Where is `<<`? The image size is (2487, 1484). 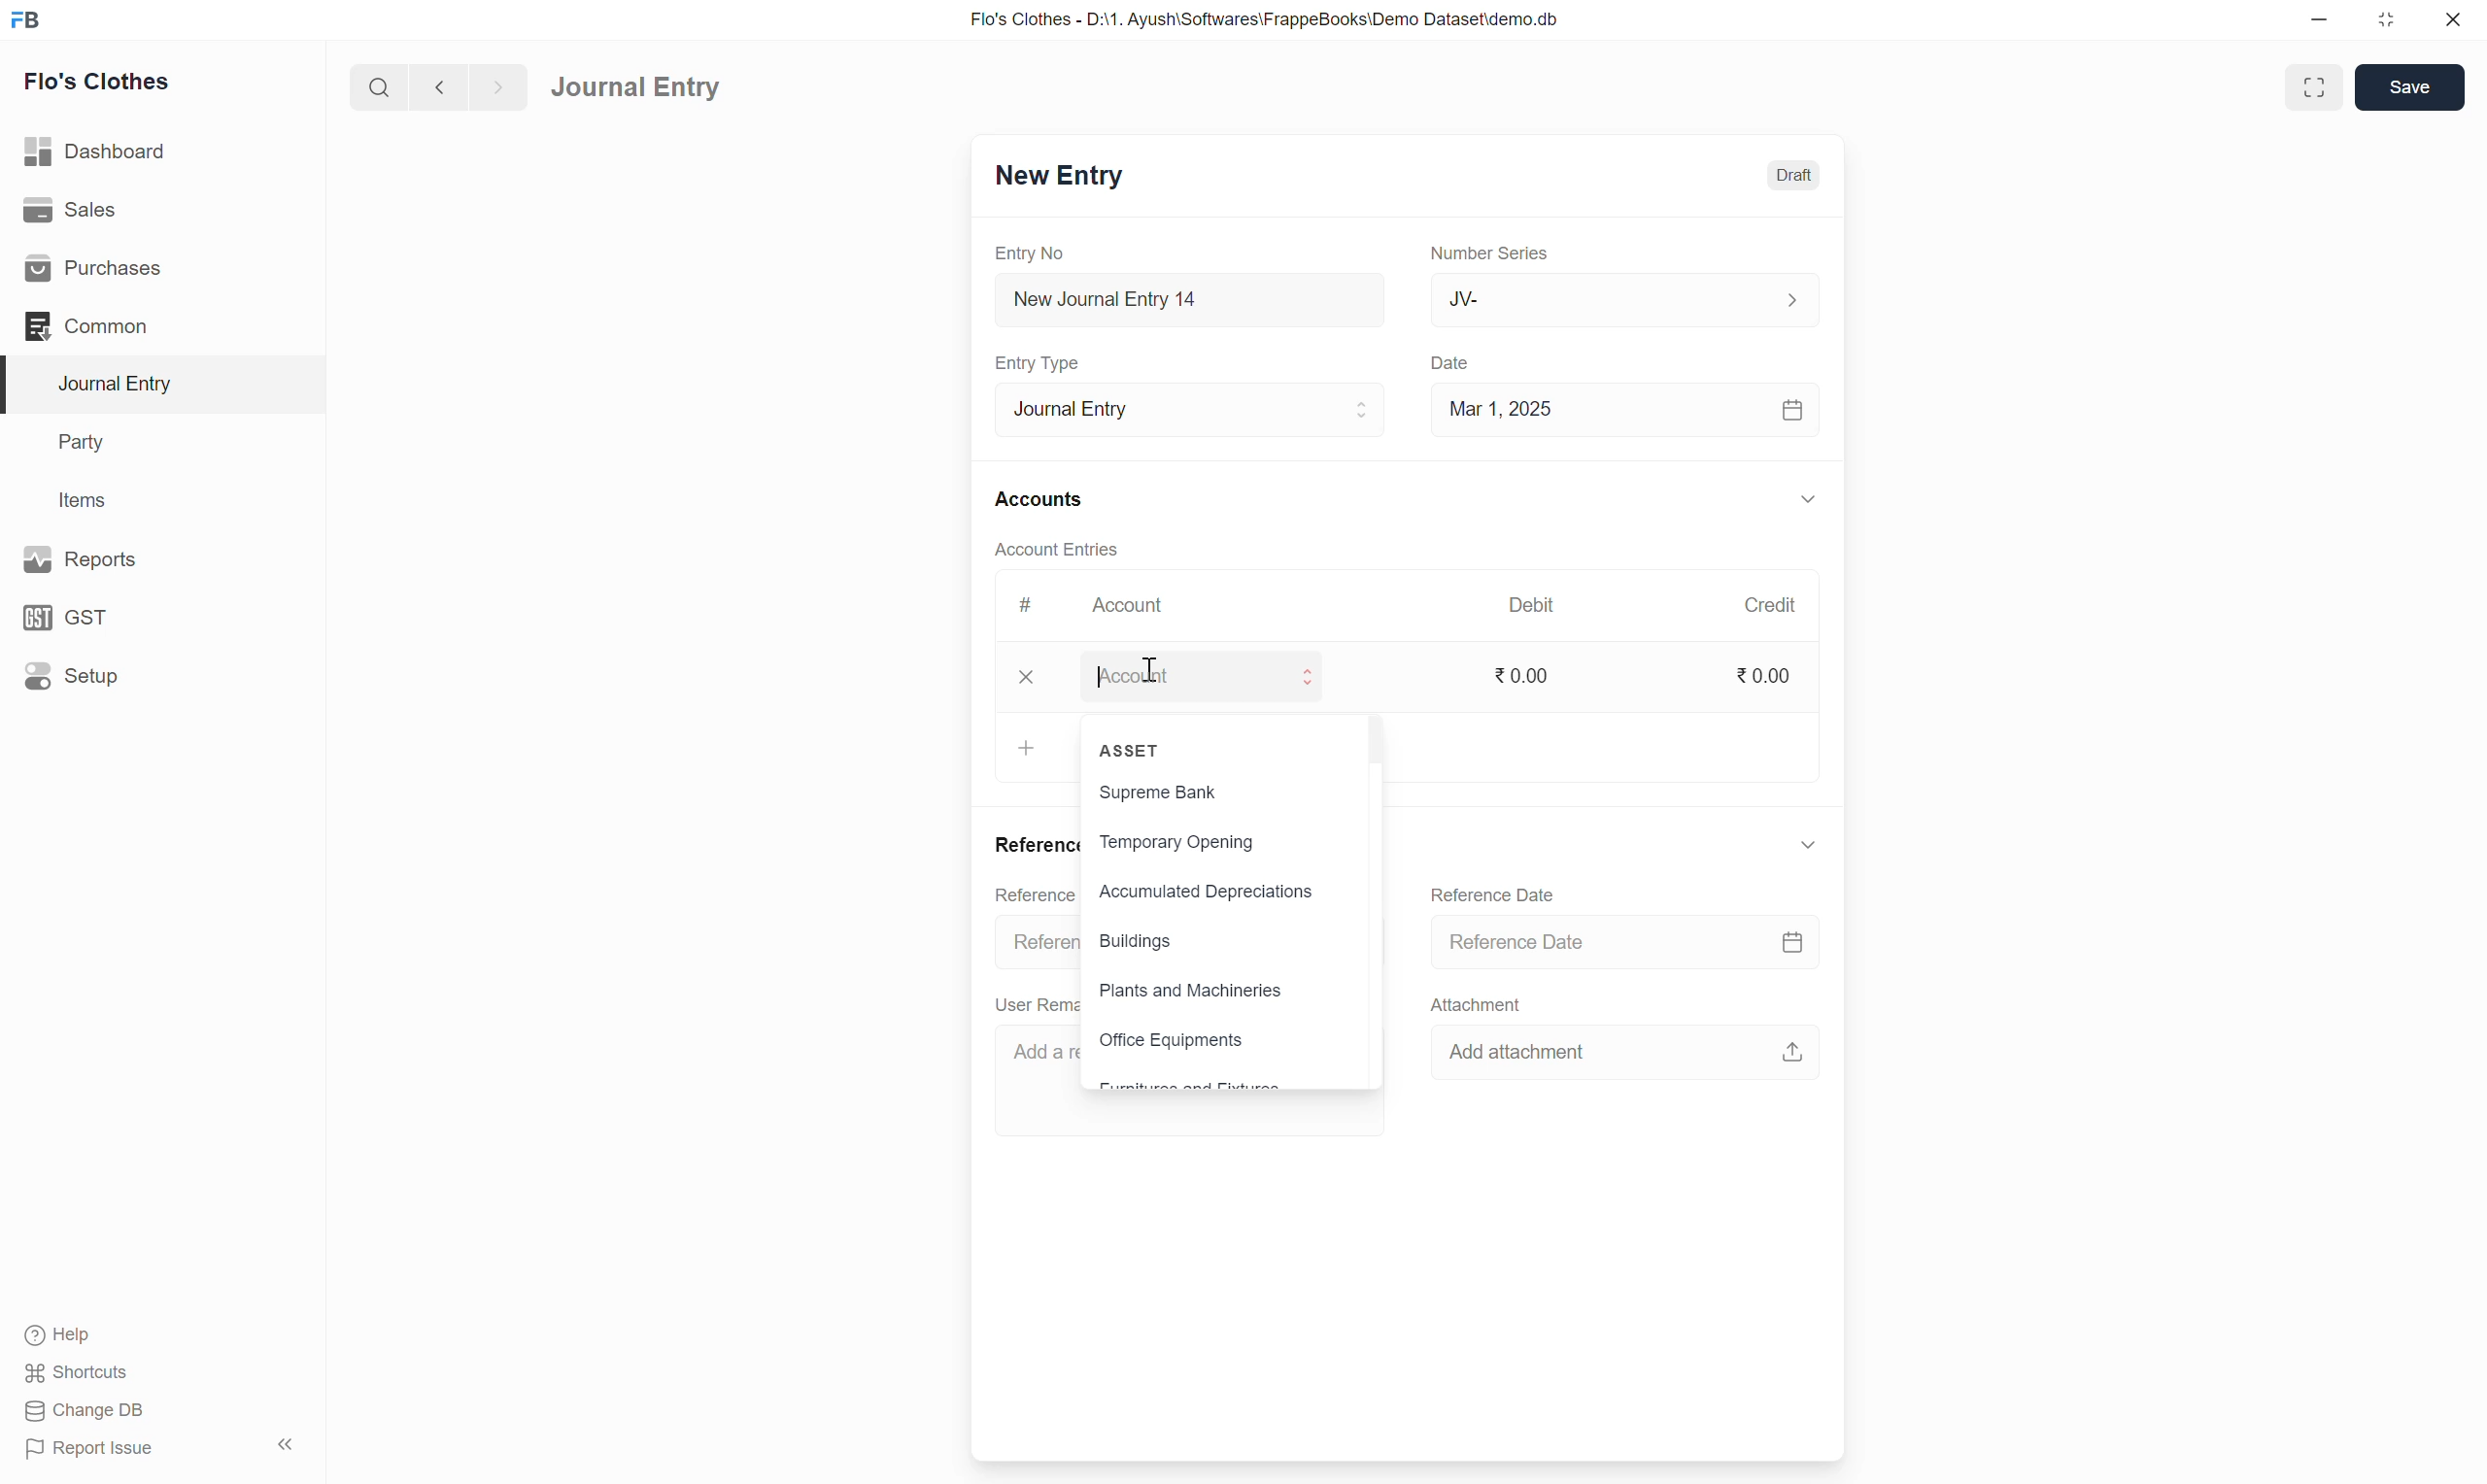
<< is located at coordinates (285, 1445).